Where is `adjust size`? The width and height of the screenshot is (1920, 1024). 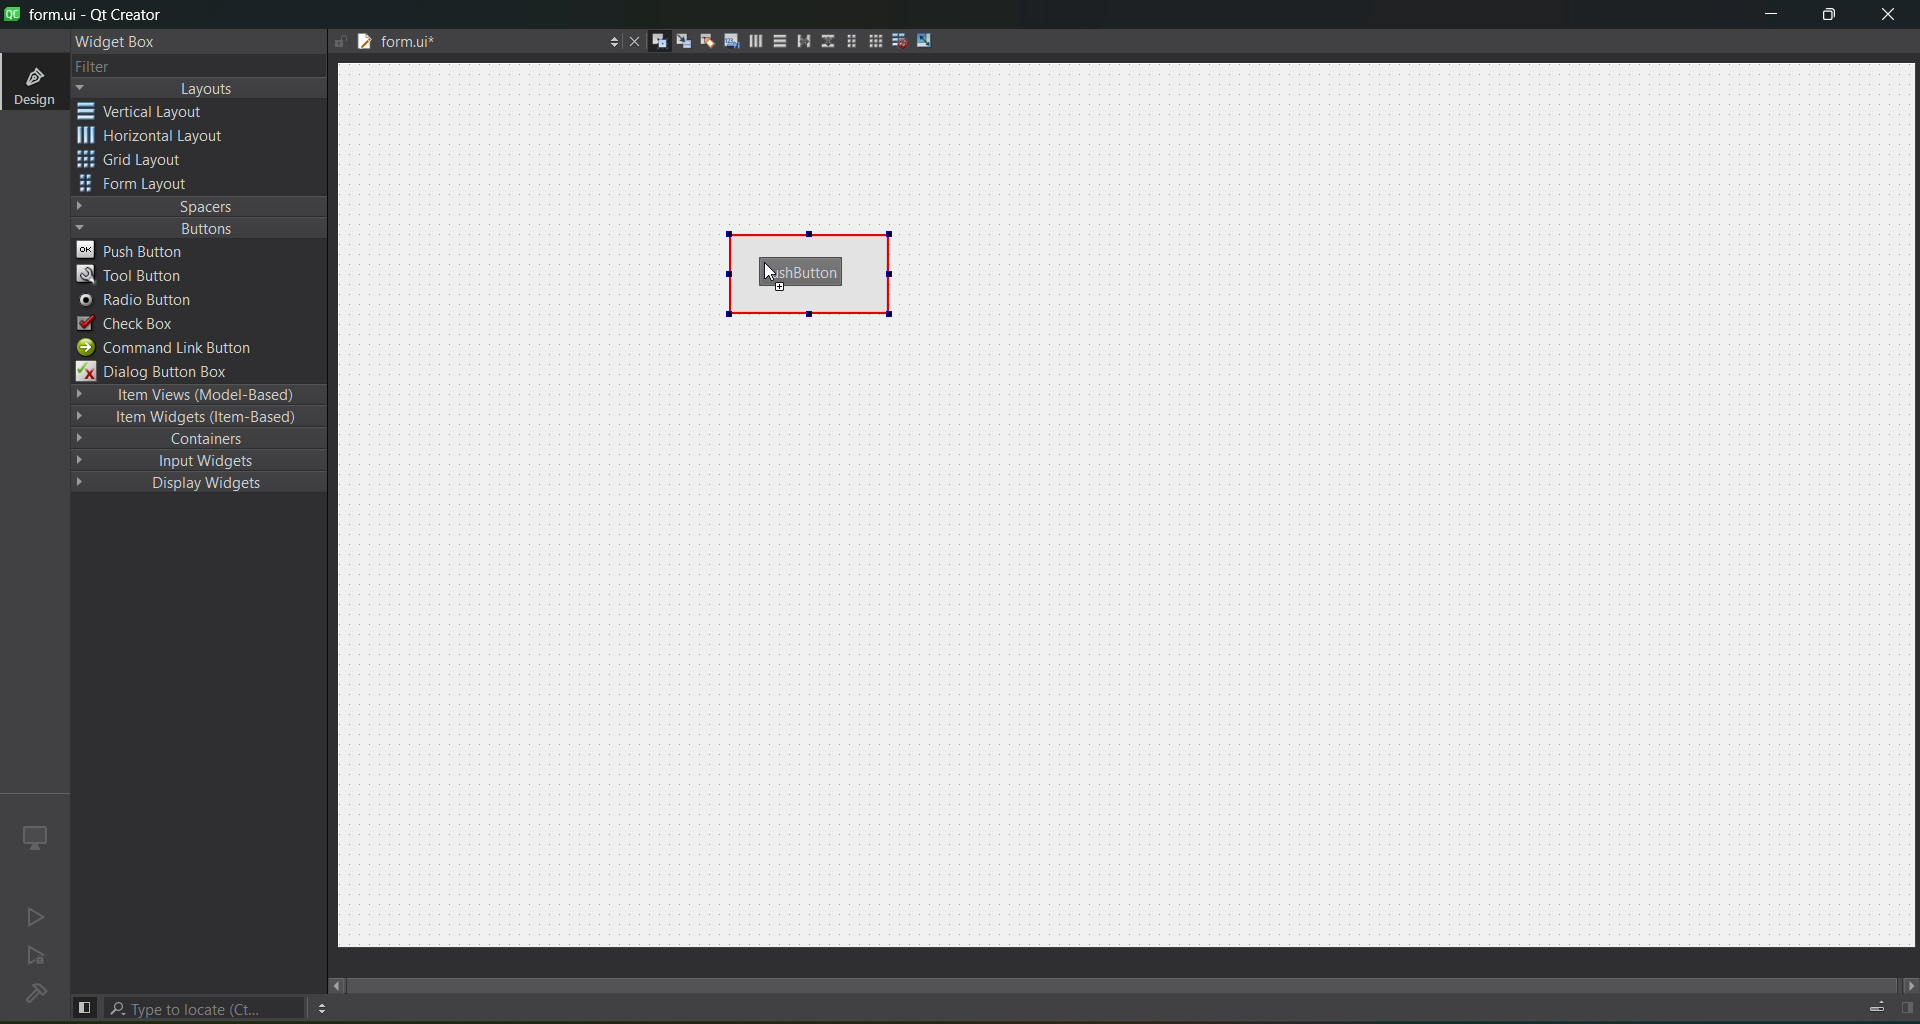 adjust size is located at coordinates (927, 40).